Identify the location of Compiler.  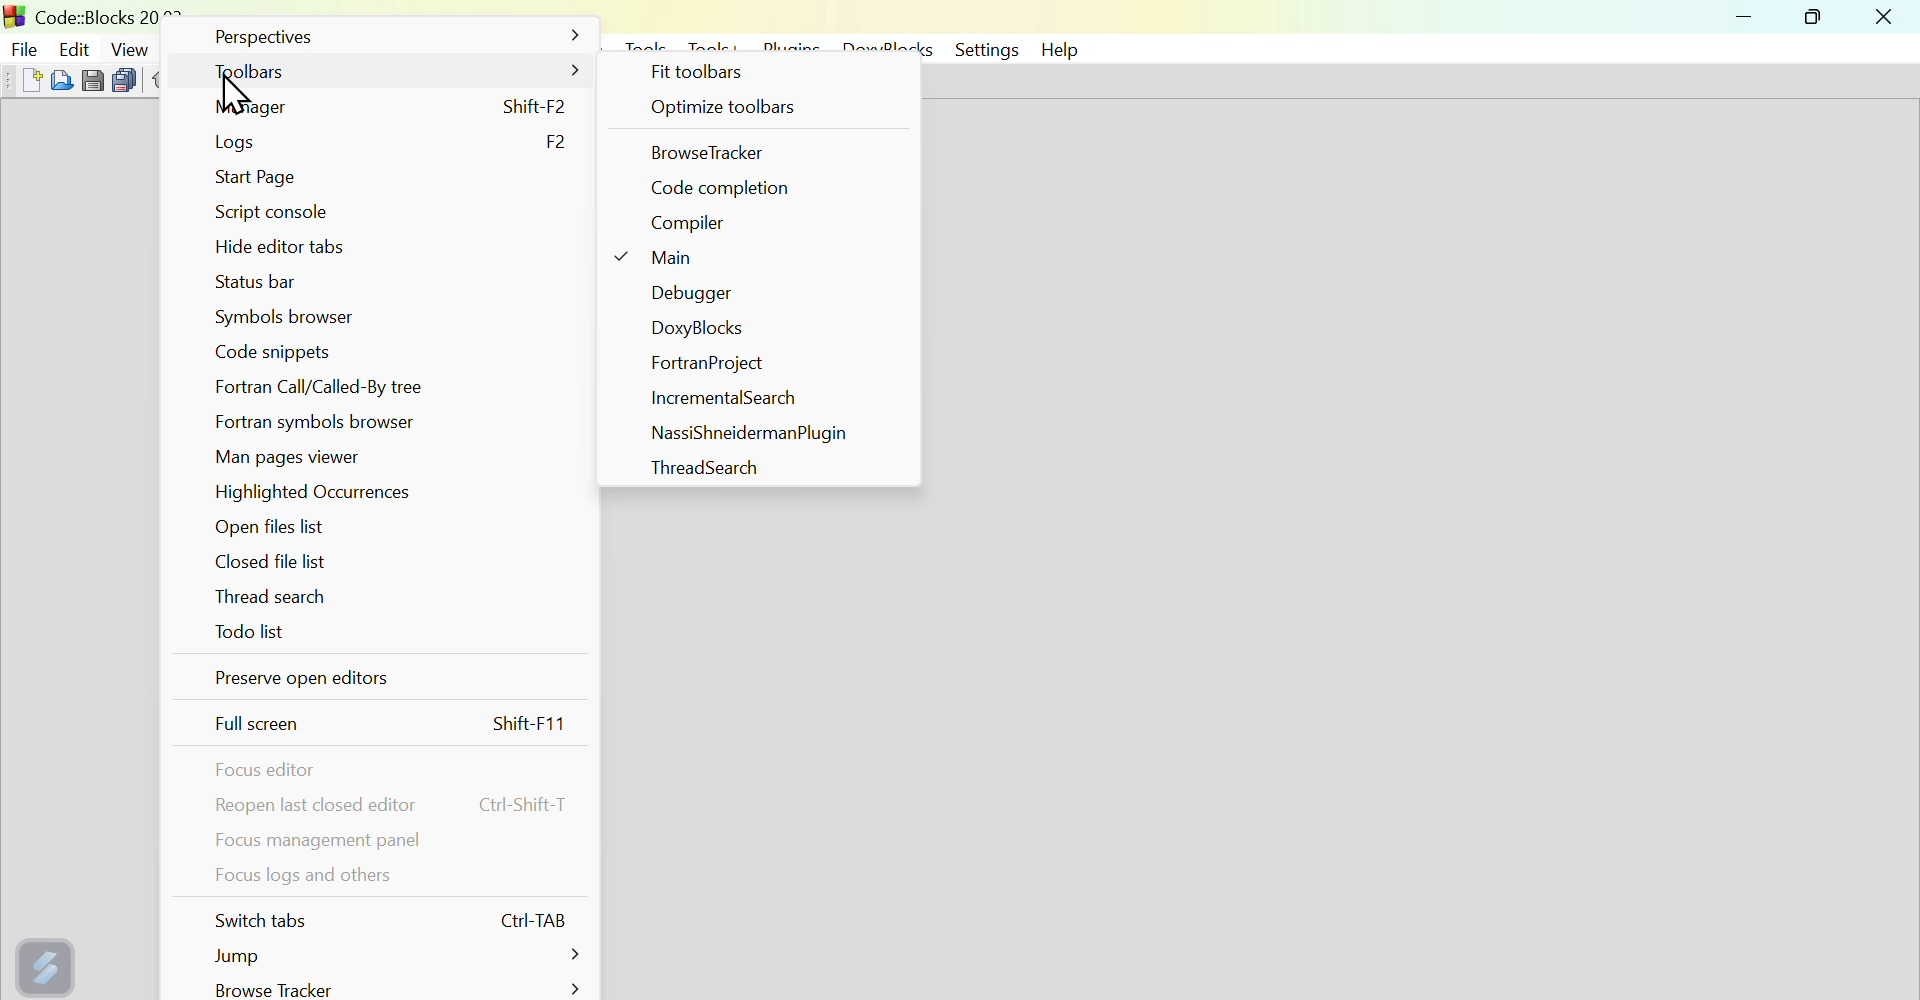
(690, 227).